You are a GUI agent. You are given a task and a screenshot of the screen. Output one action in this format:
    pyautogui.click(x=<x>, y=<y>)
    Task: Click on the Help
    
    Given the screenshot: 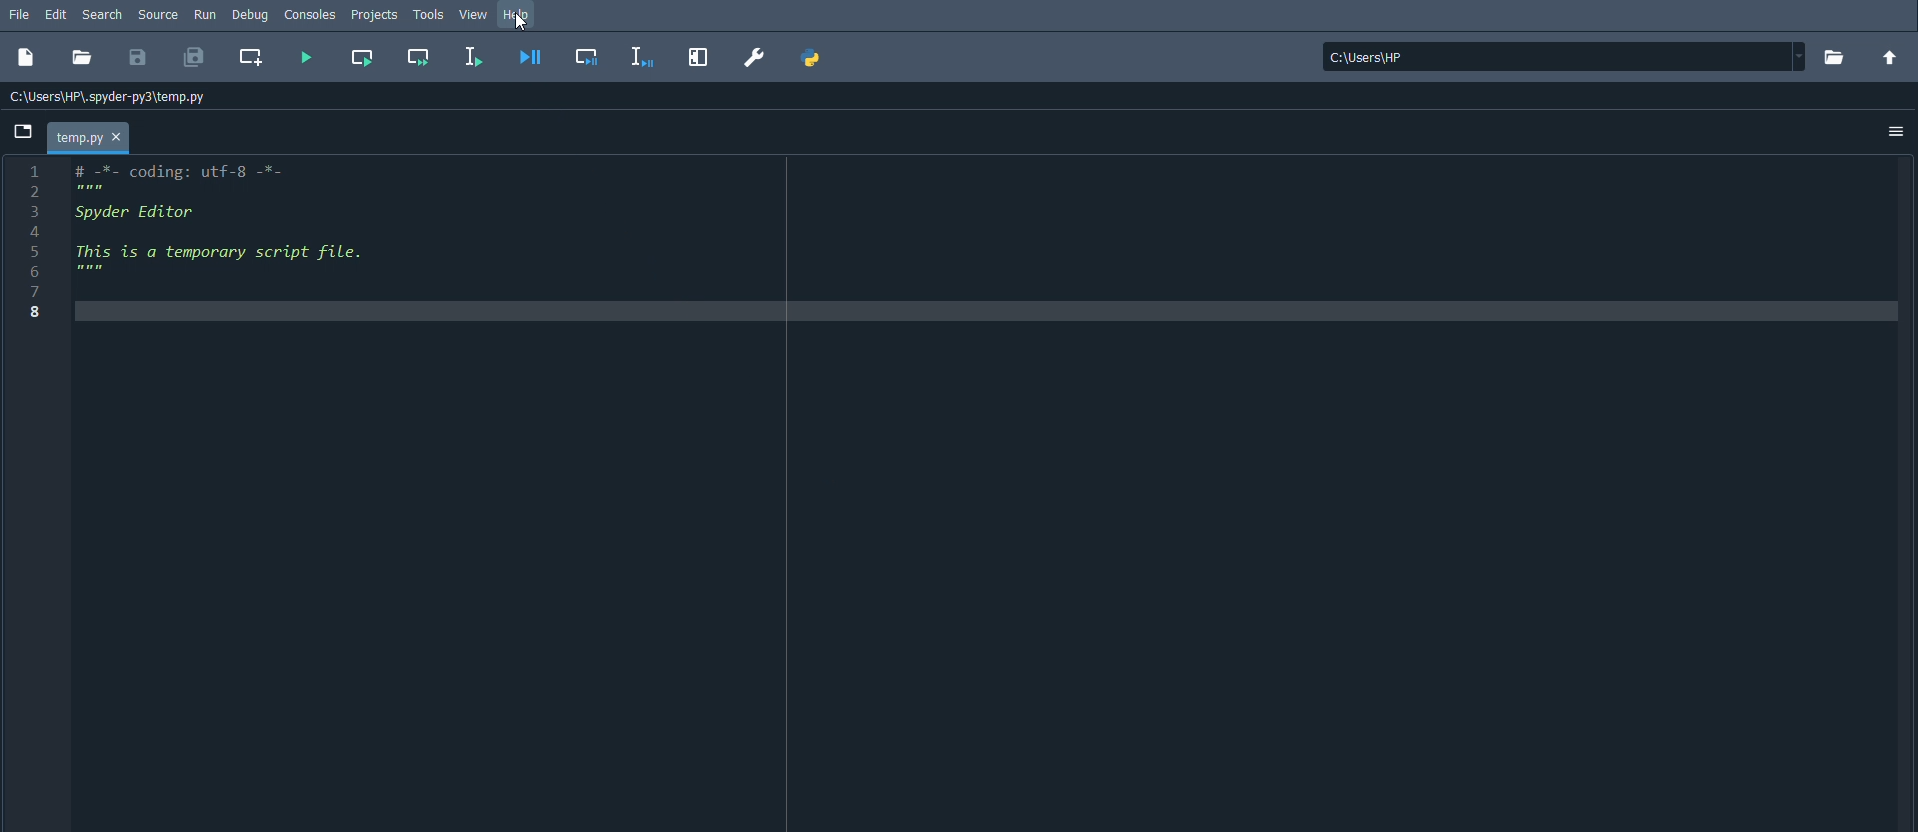 What is the action you would take?
    pyautogui.click(x=517, y=17)
    